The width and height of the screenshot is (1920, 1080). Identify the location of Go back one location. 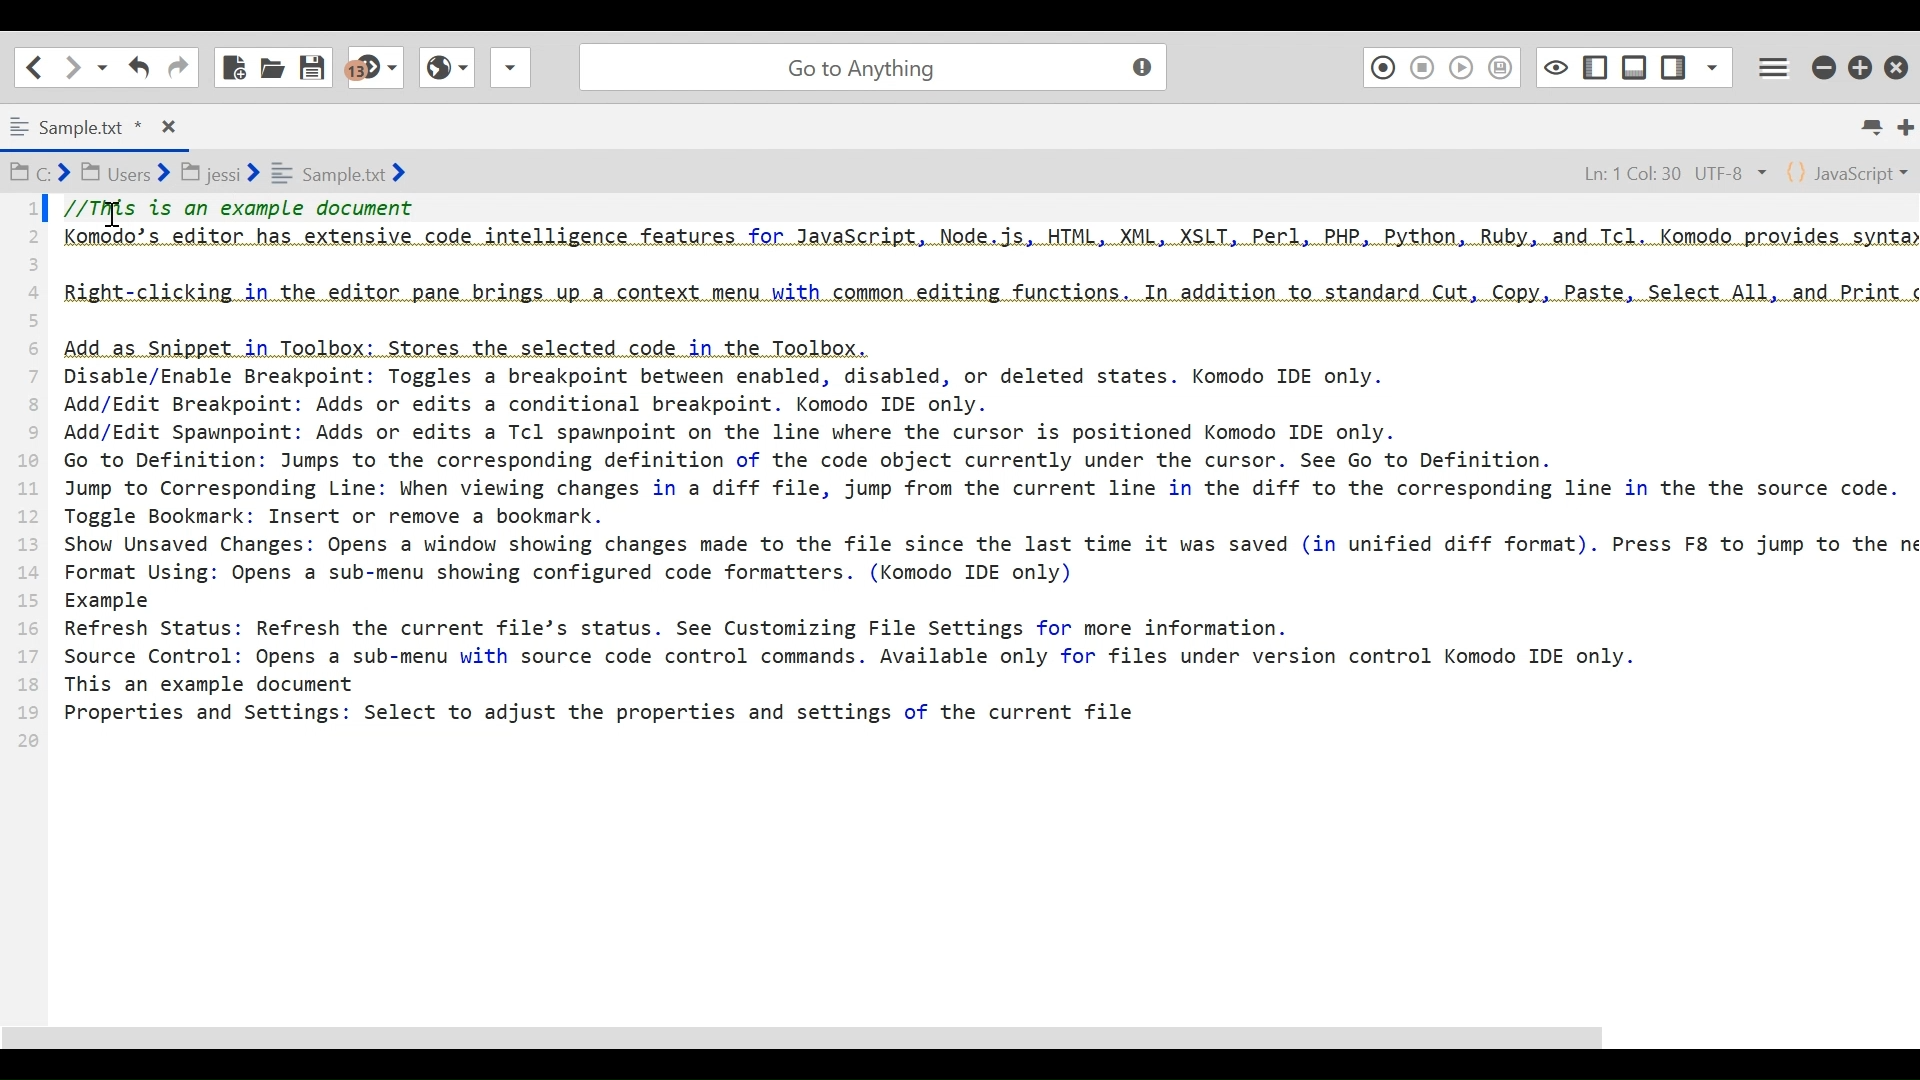
(34, 66).